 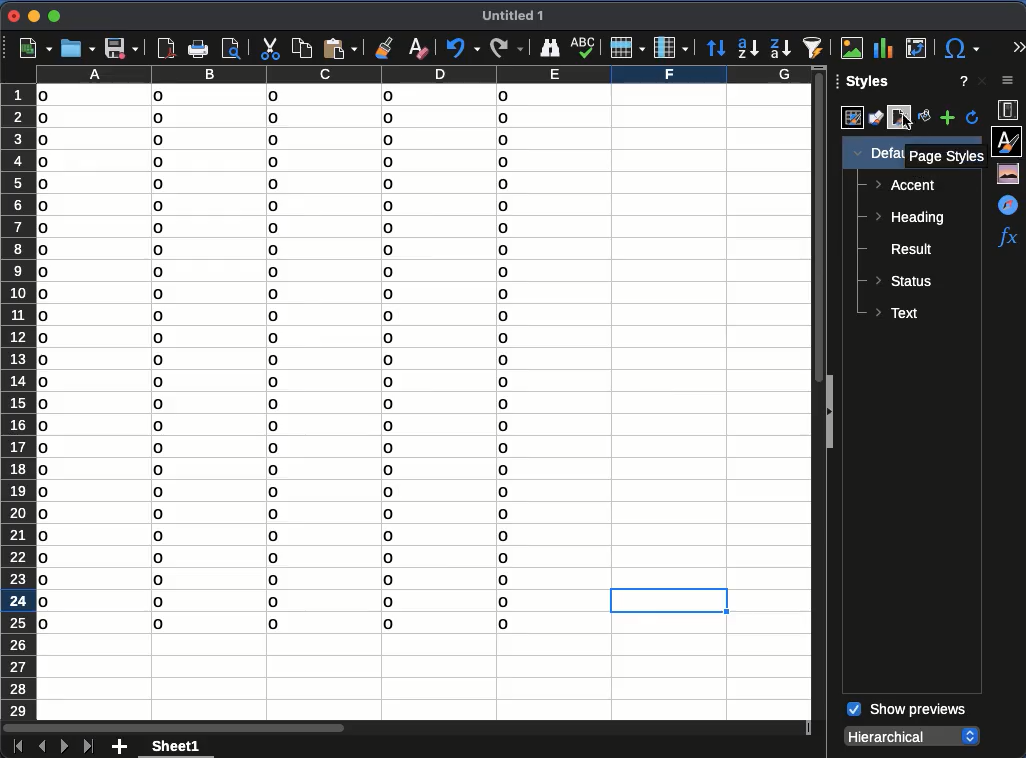 What do you see at coordinates (628, 48) in the screenshot?
I see `row` at bounding box center [628, 48].